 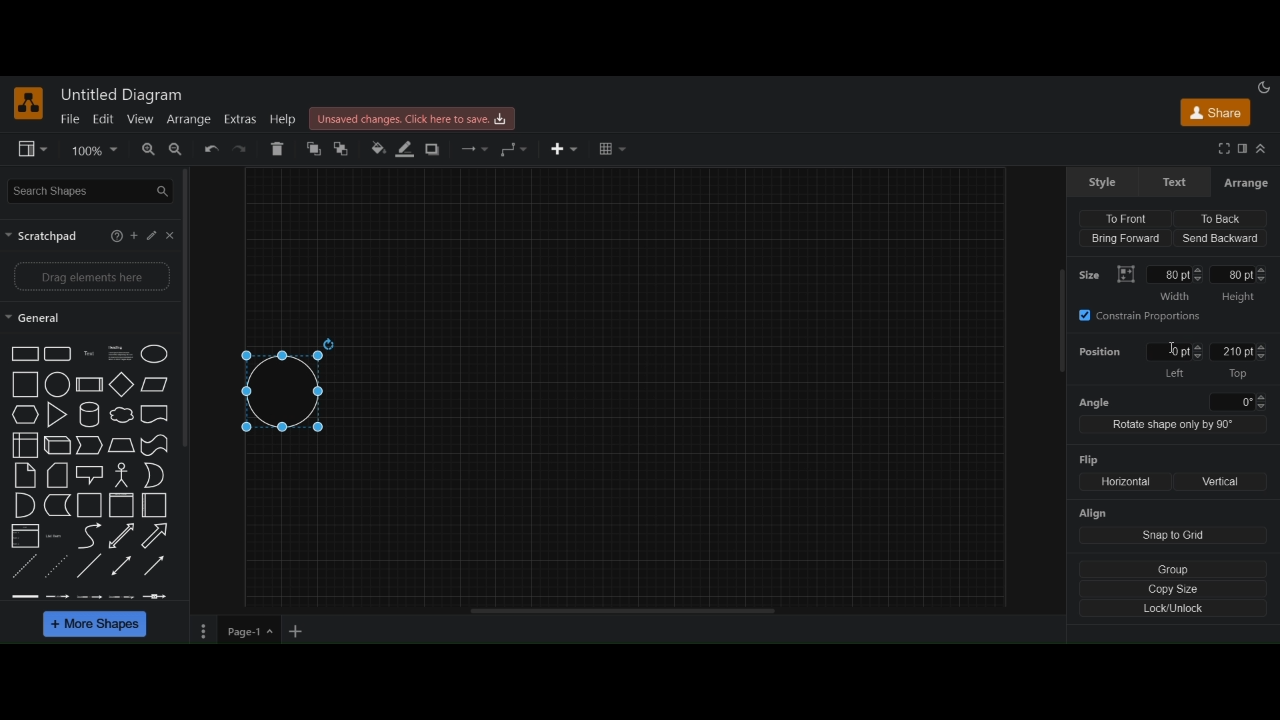 I want to click on search shapes, so click(x=92, y=190).